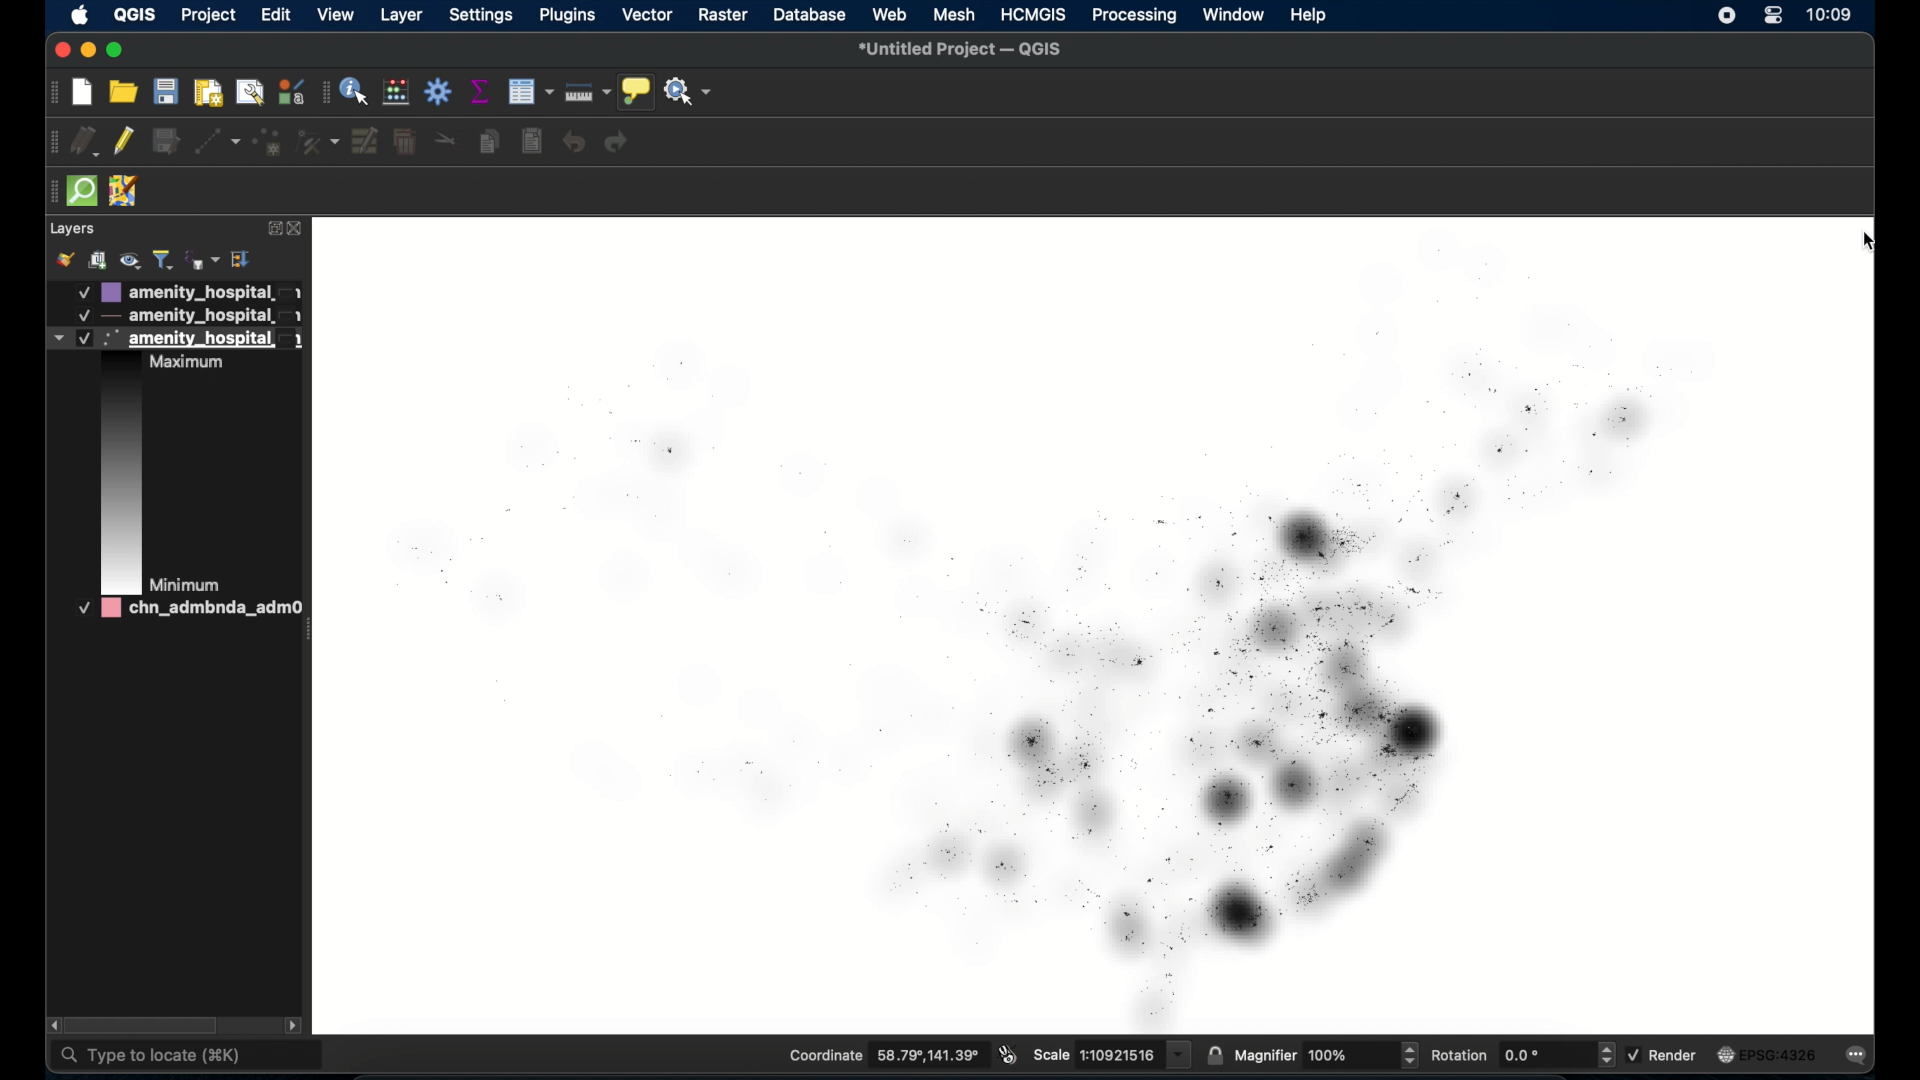 The image size is (1920, 1080). Describe the element at coordinates (810, 14) in the screenshot. I see `database` at that location.